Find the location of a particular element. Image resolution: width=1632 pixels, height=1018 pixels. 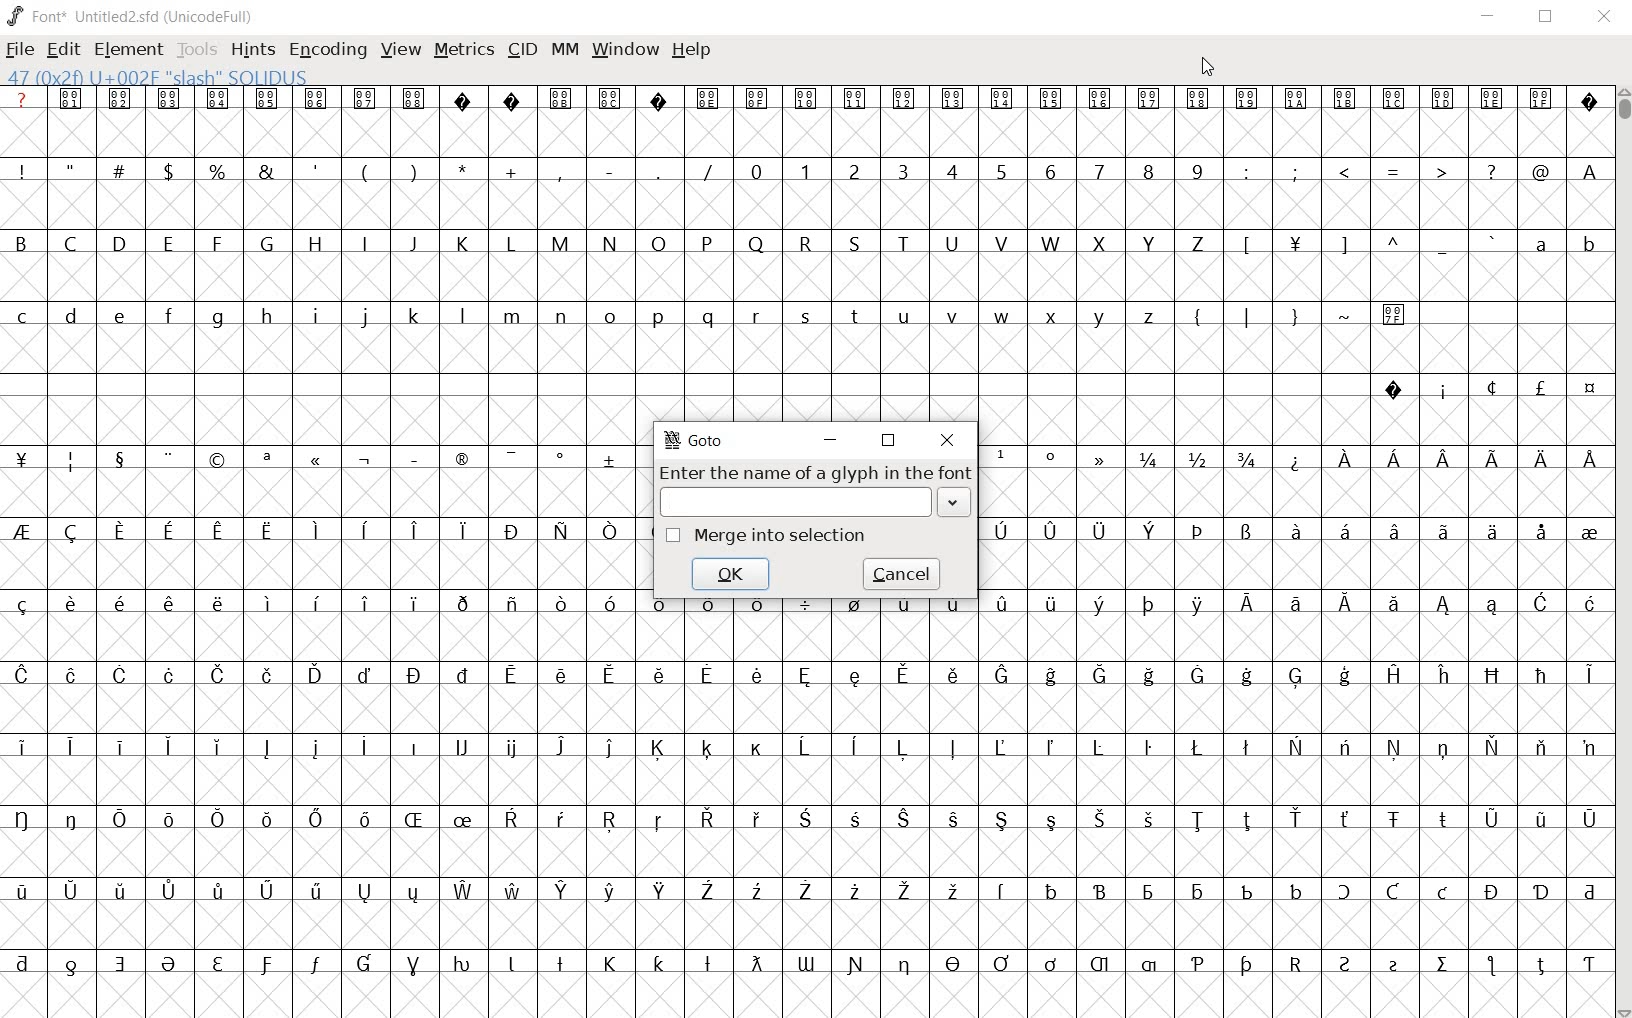

fractions is located at coordinates (1195, 455).